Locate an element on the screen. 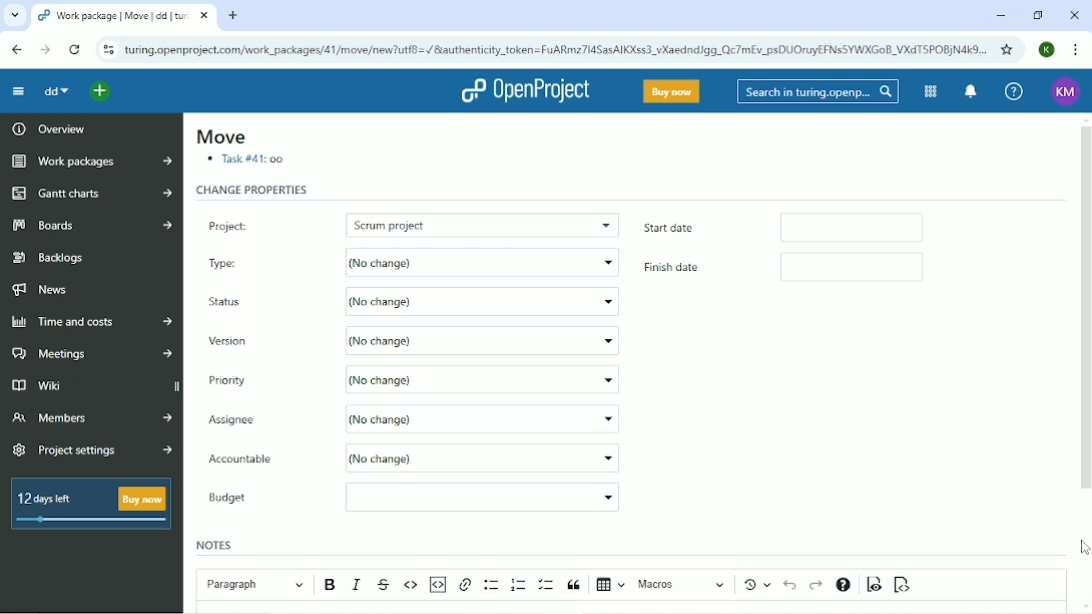  Restore down is located at coordinates (1036, 15).